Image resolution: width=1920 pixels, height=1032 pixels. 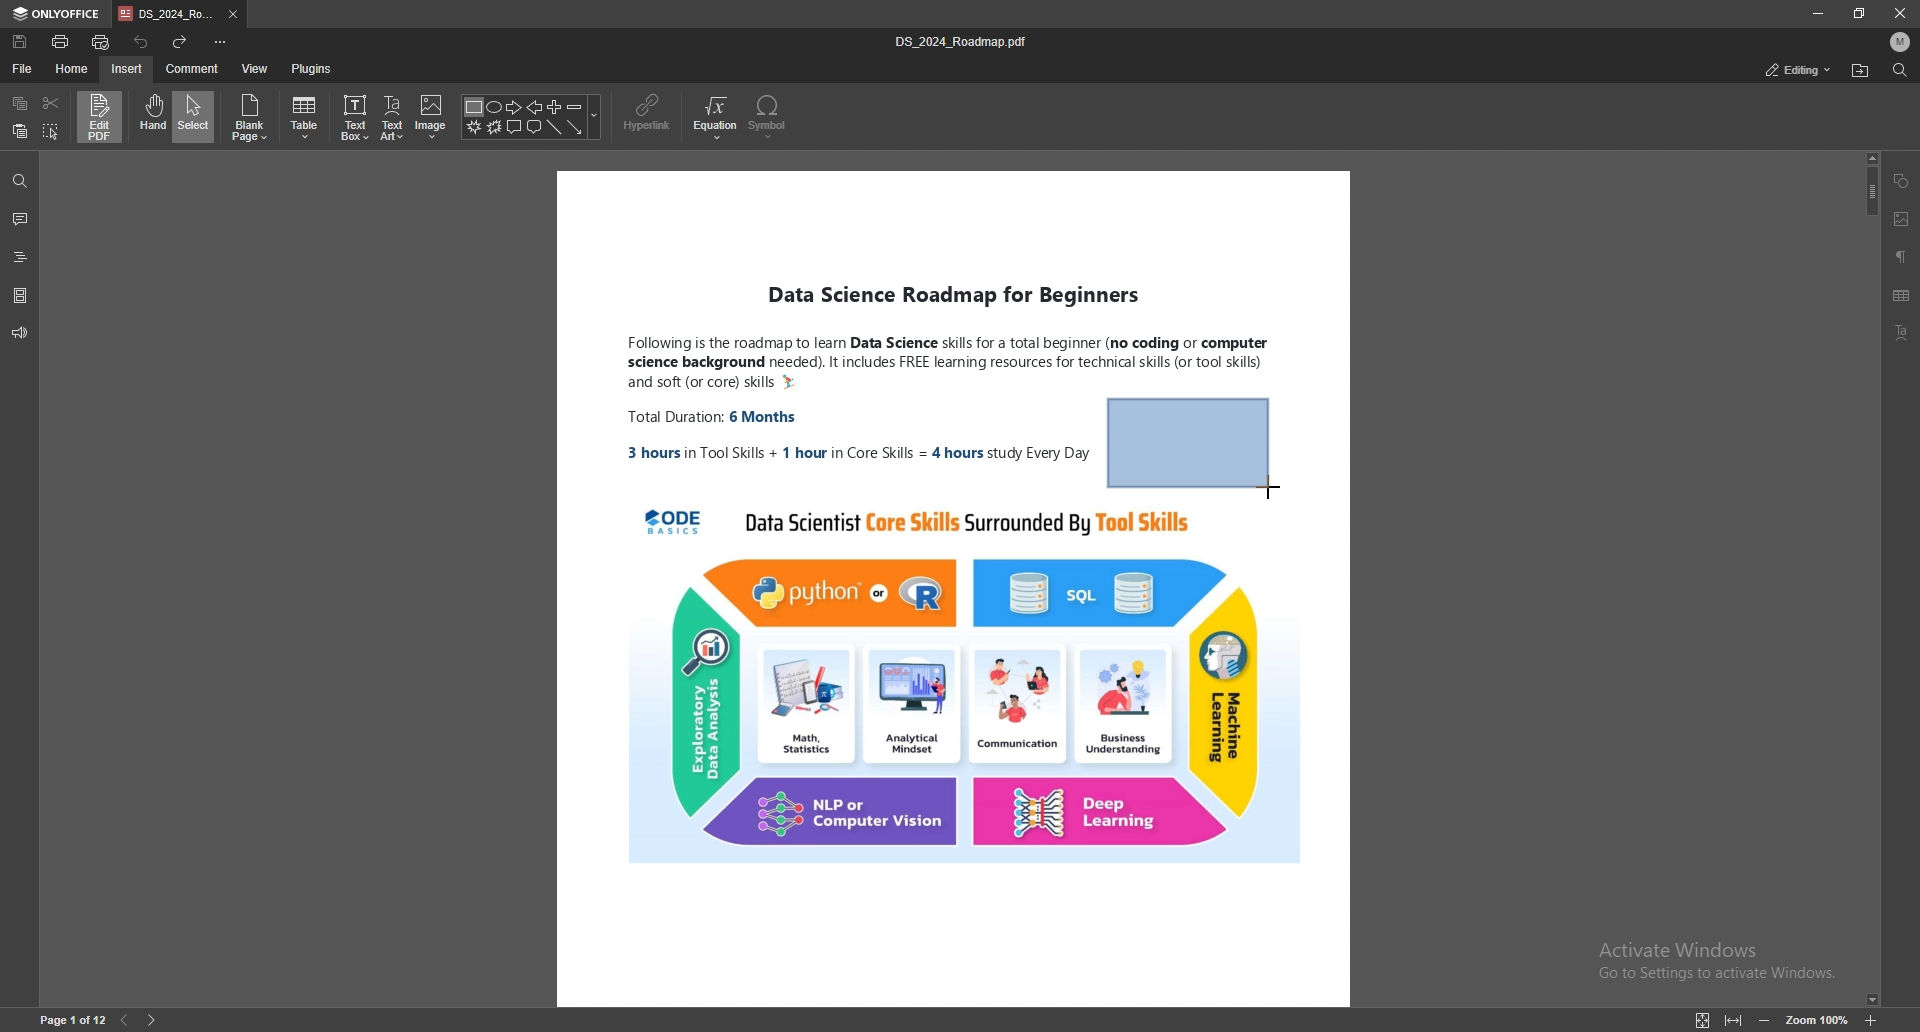 What do you see at coordinates (1902, 256) in the screenshot?
I see `paragraph` at bounding box center [1902, 256].